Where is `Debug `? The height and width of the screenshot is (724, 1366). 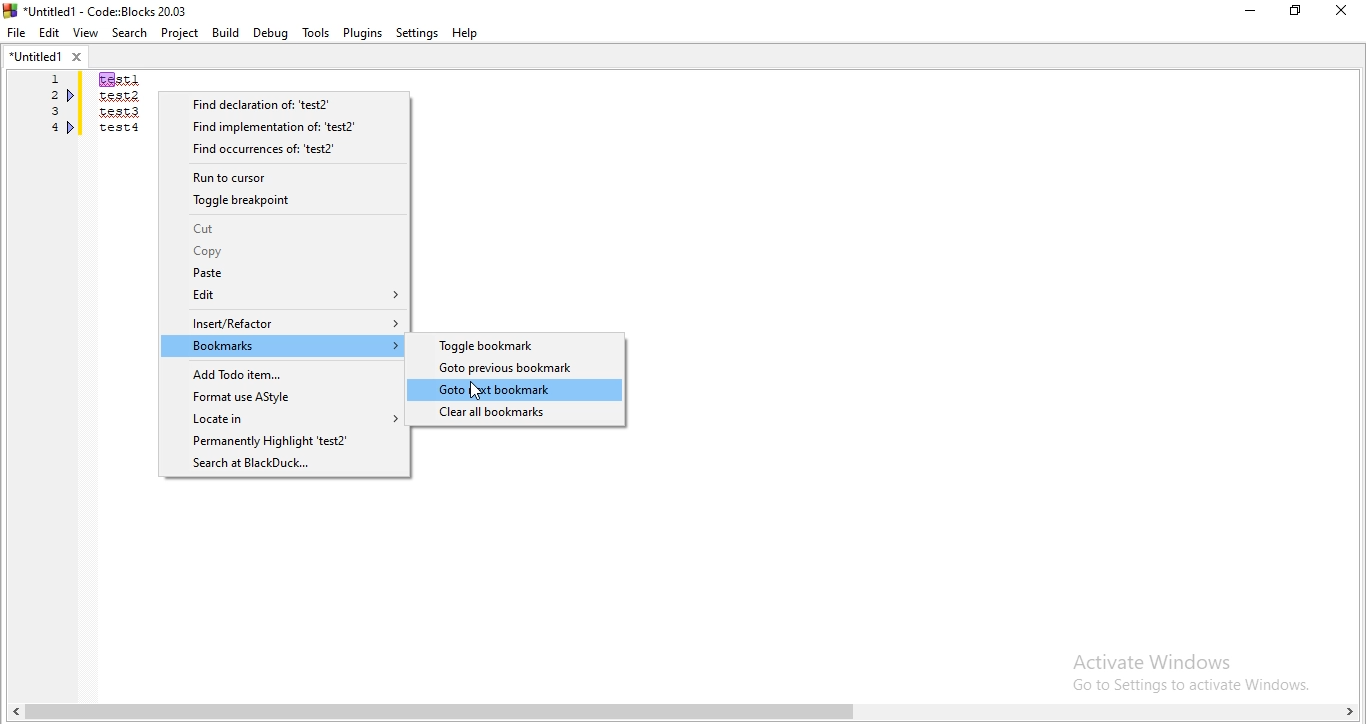
Debug  is located at coordinates (269, 31).